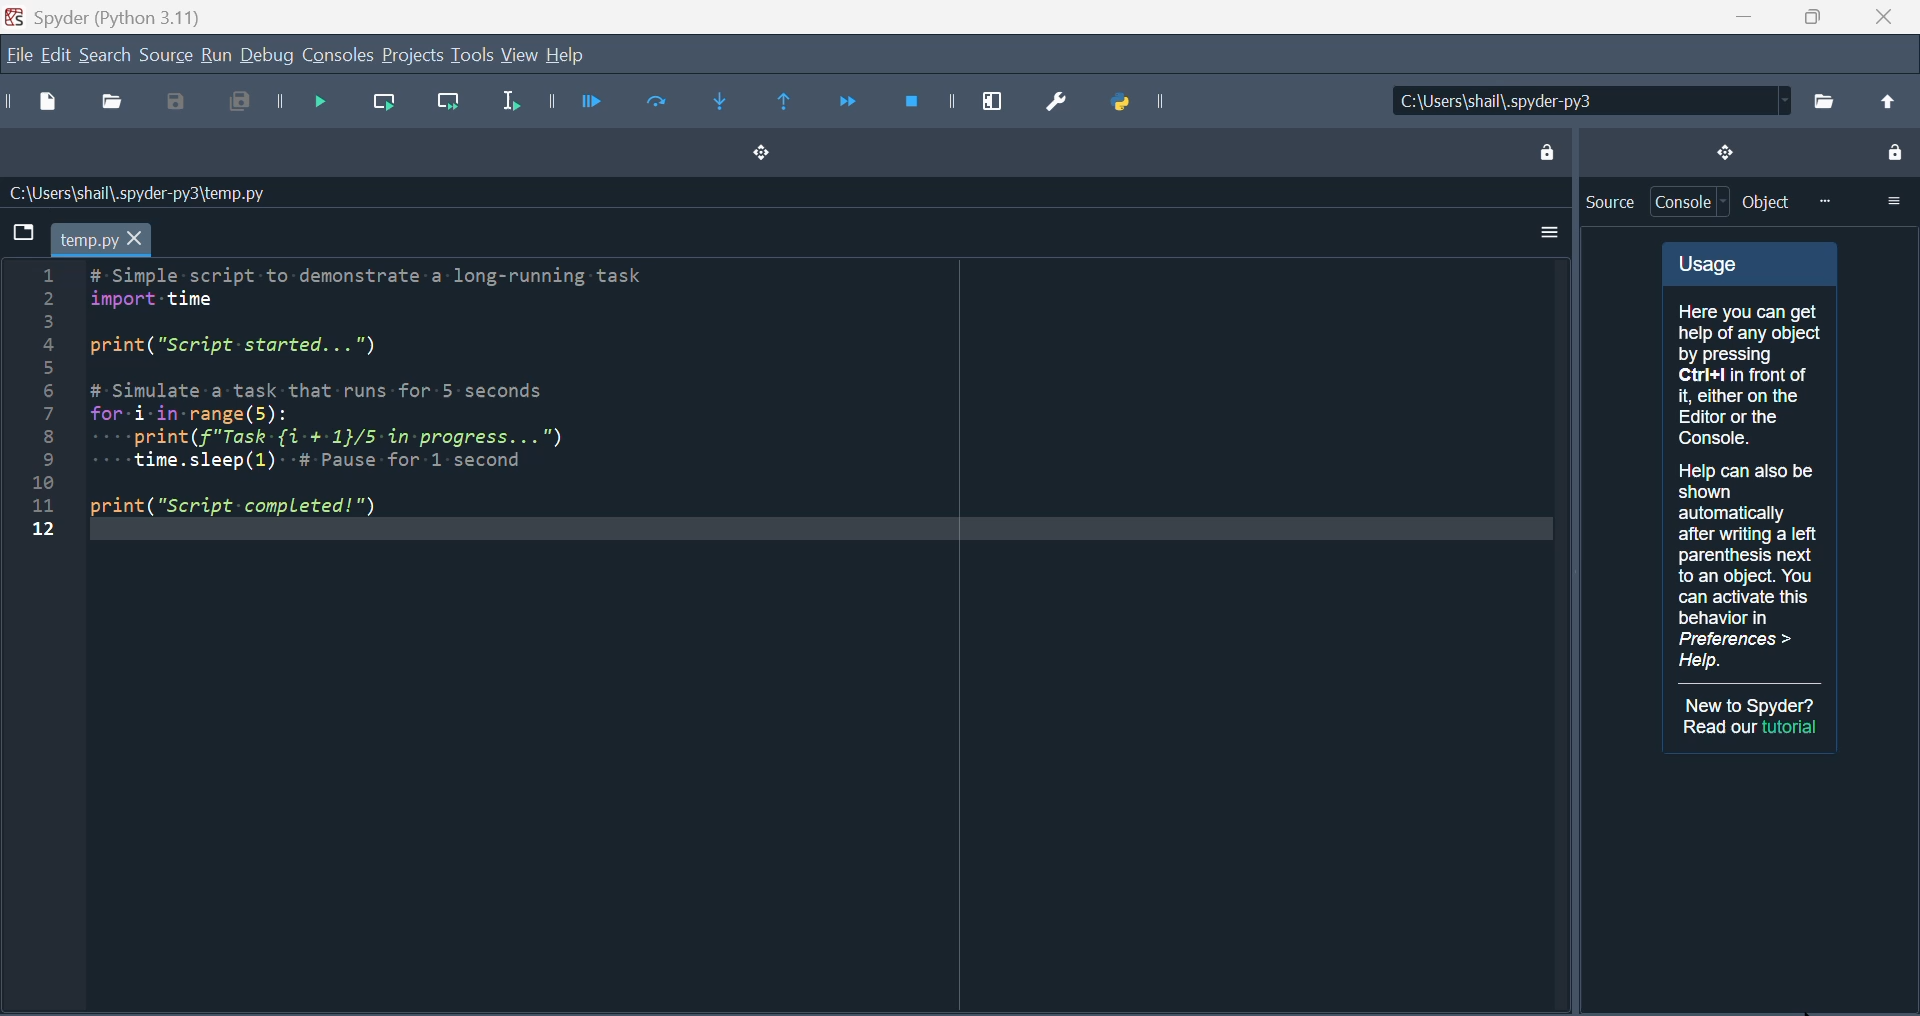 The height and width of the screenshot is (1016, 1920). Describe the element at coordinates (730, 105) in the screenshot. I see `Step into function` at that location.